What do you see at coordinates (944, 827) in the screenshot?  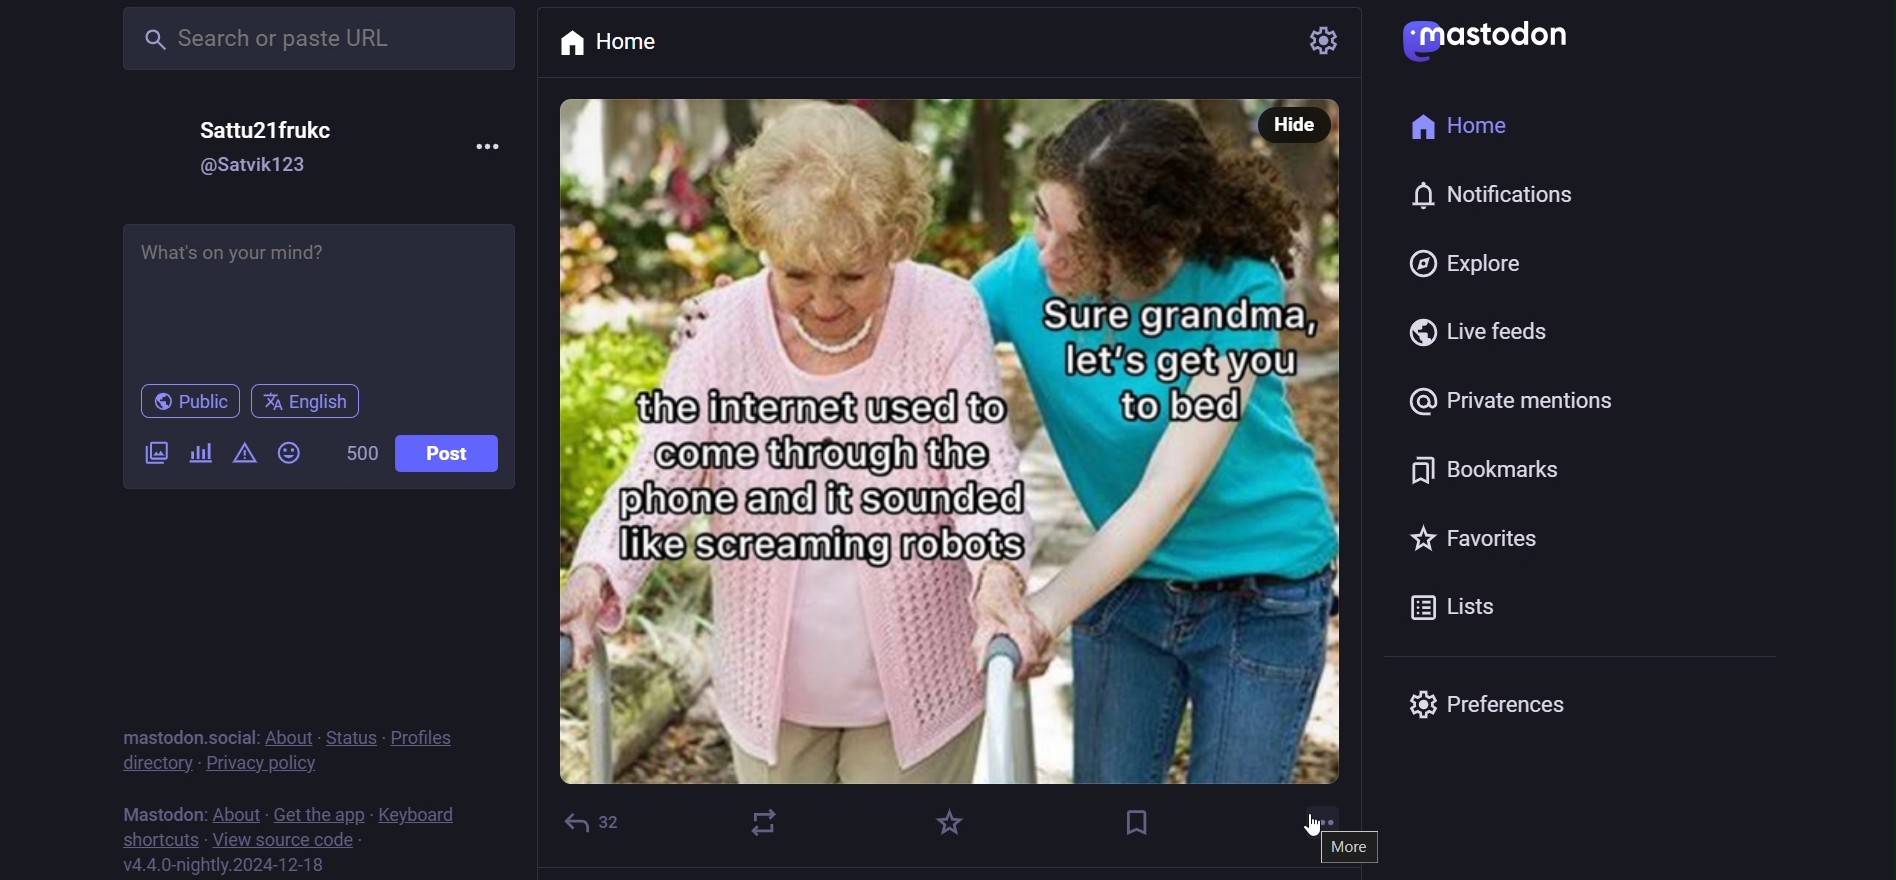 I see `favorite` at bounding box center [944, 827].